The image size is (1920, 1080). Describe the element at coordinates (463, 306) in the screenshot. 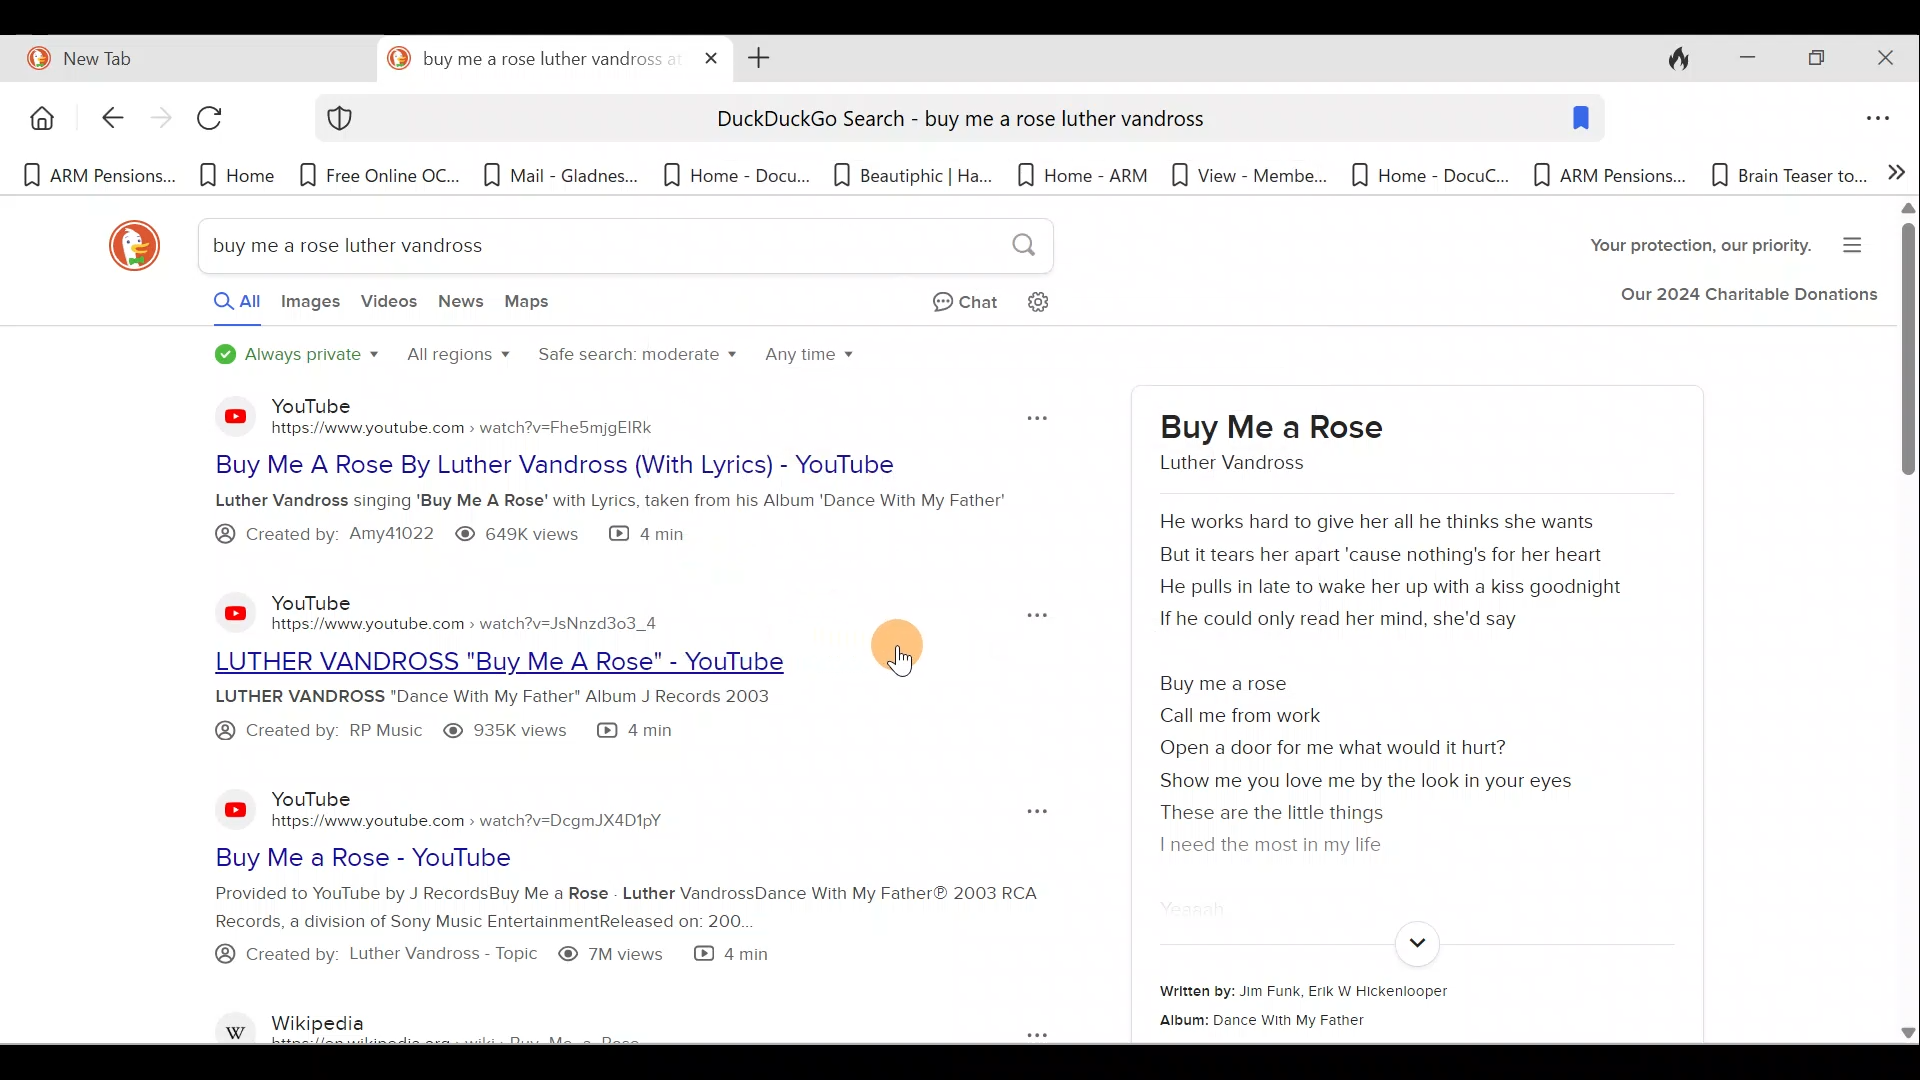

I see `News` at that location.